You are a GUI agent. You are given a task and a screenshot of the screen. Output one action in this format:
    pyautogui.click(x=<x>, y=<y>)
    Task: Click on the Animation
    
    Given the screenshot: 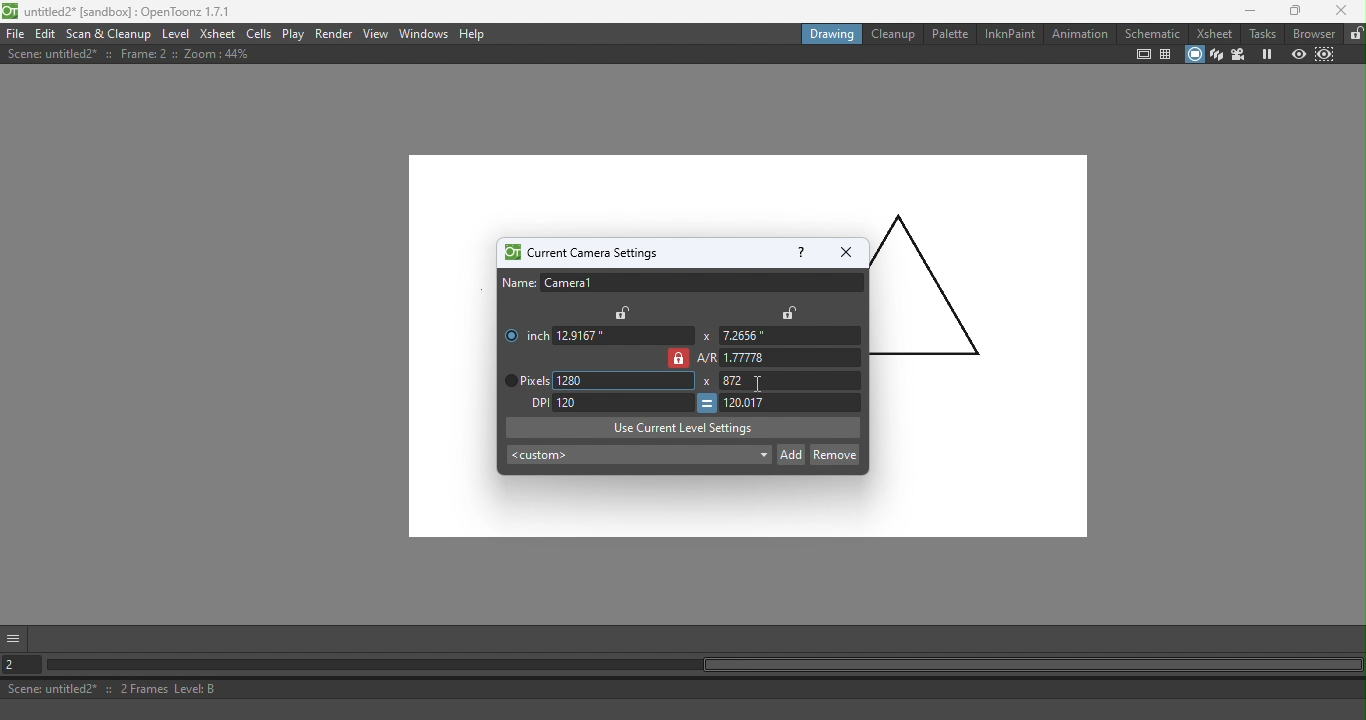 What is the action you would take?
    pyautogui.click(x=1078, y=33)
    